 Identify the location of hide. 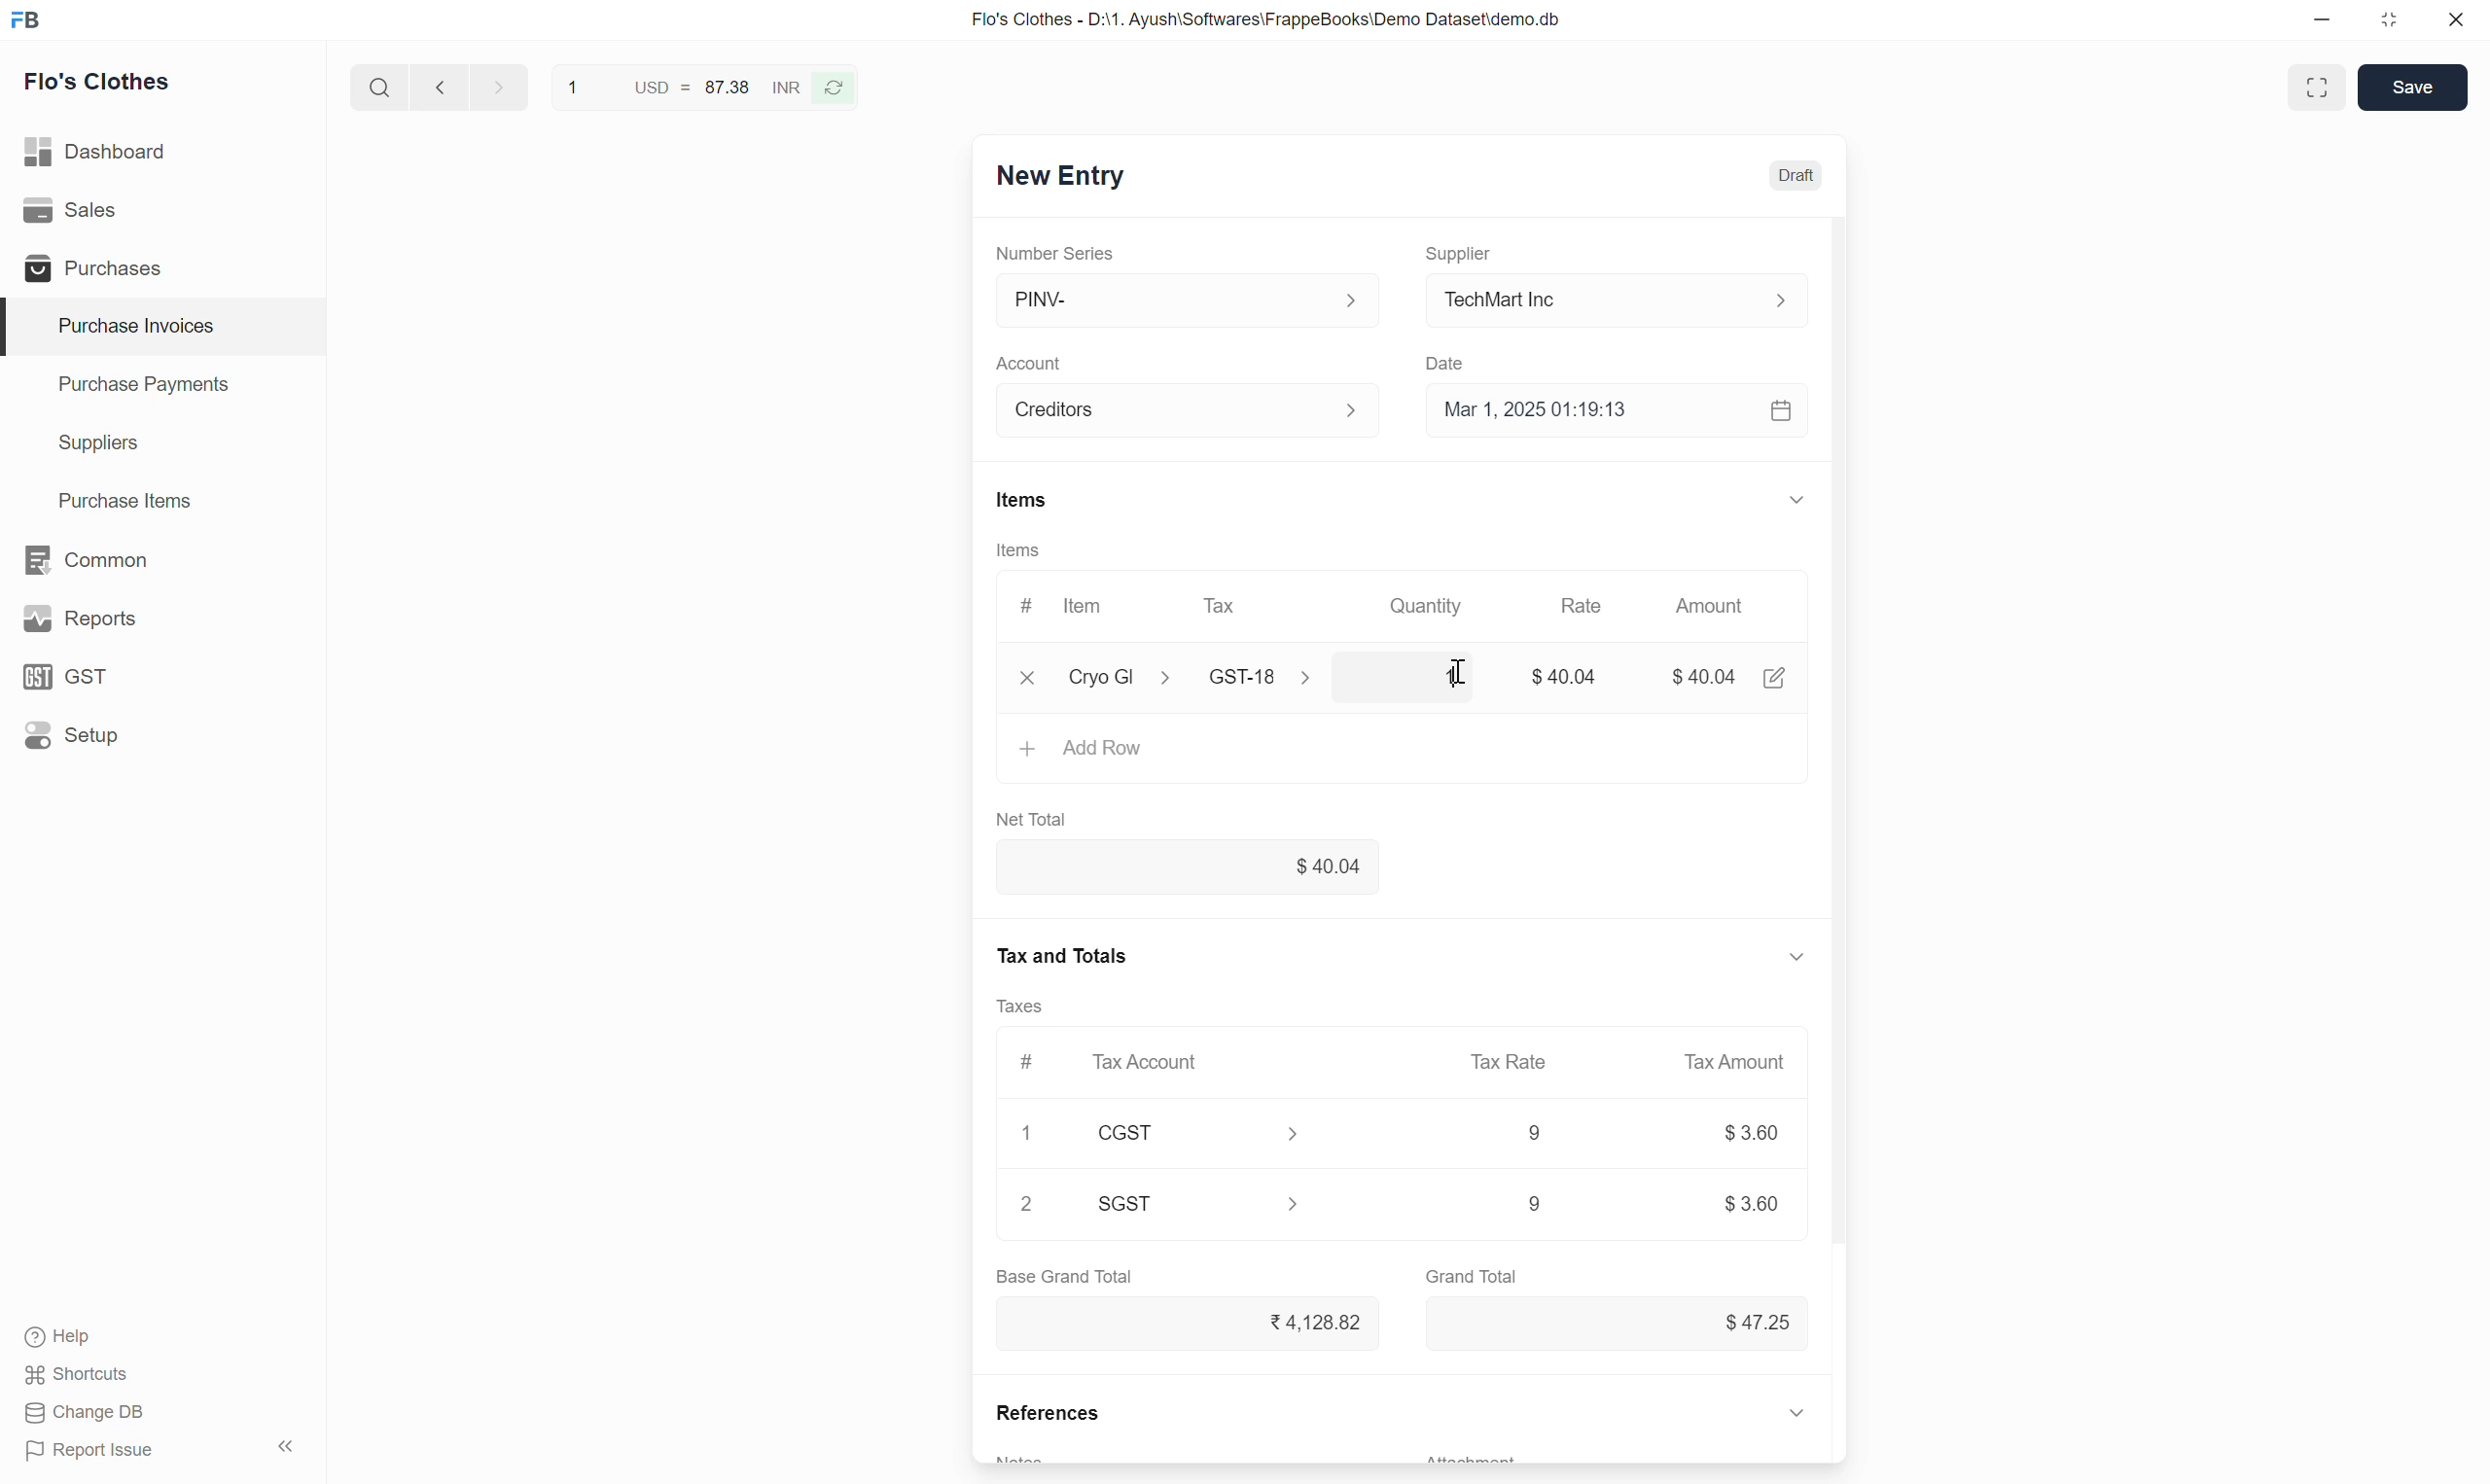
(283, 1443).